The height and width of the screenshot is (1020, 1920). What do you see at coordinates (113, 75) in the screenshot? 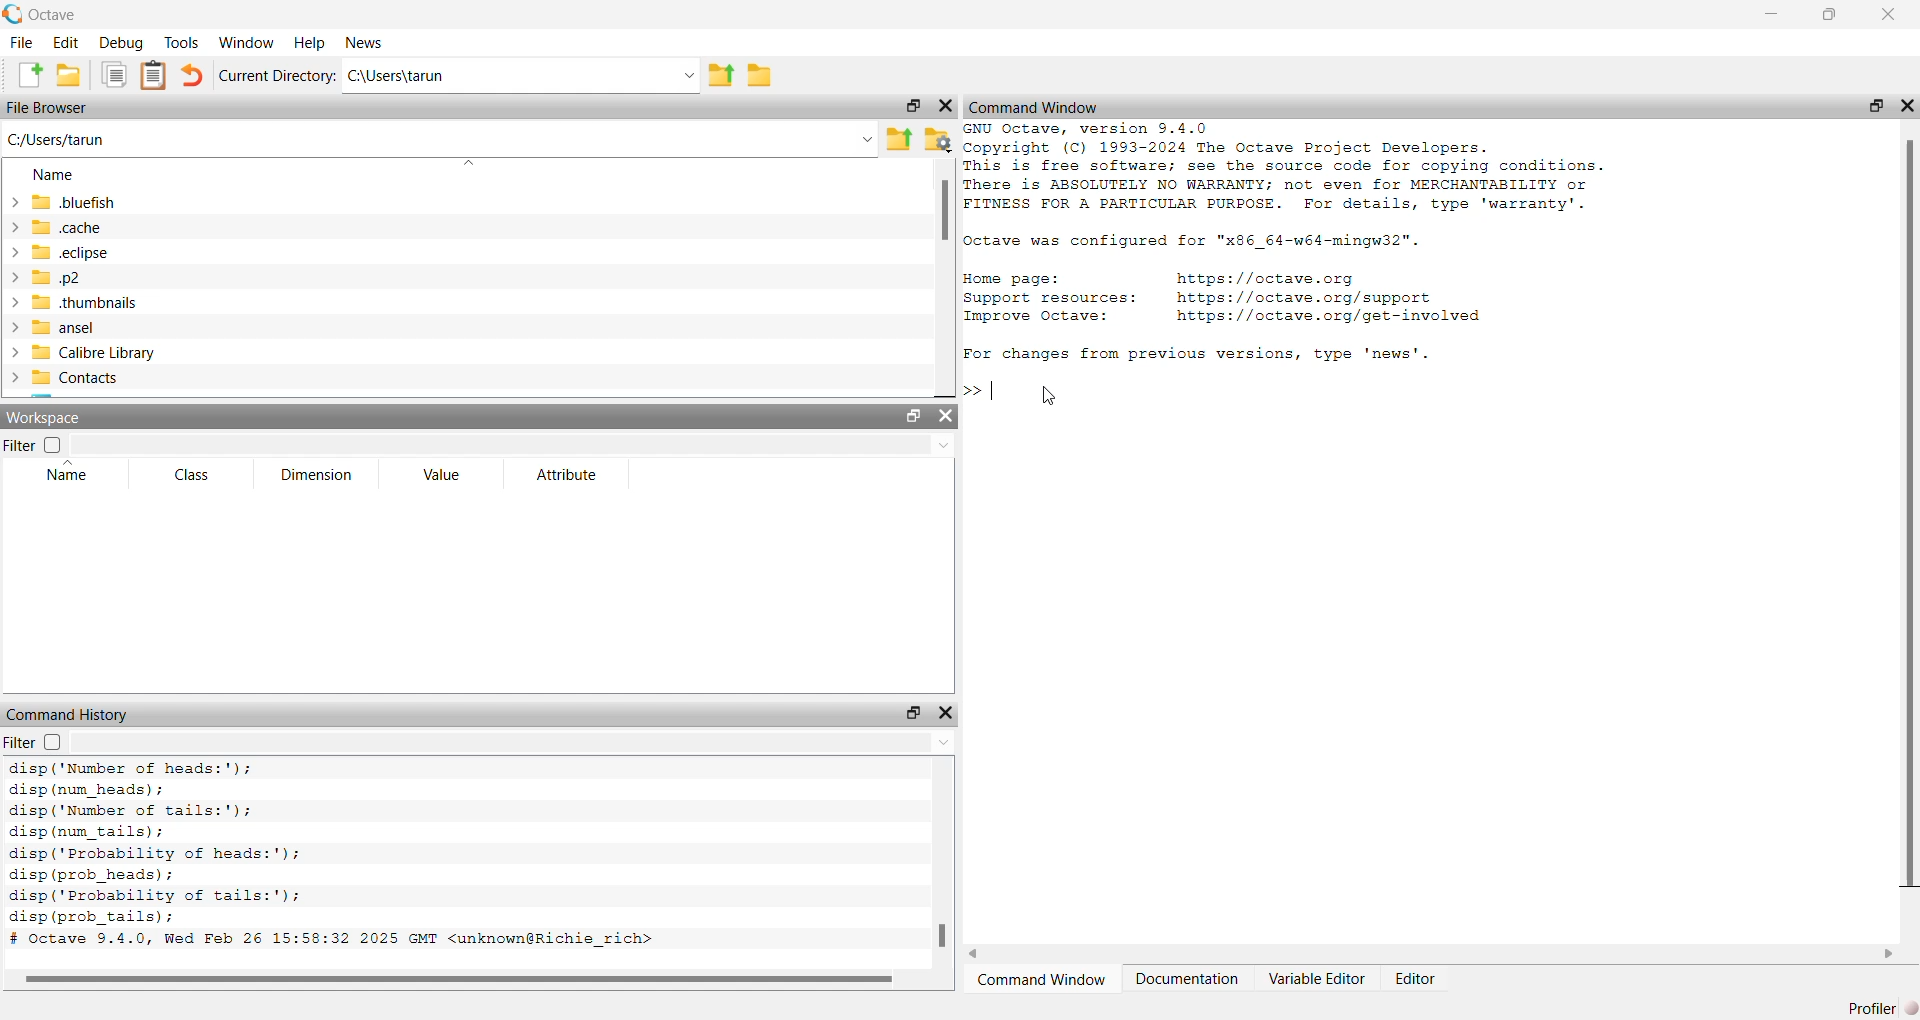
I see `Copy` at bounding box center [113, 75].